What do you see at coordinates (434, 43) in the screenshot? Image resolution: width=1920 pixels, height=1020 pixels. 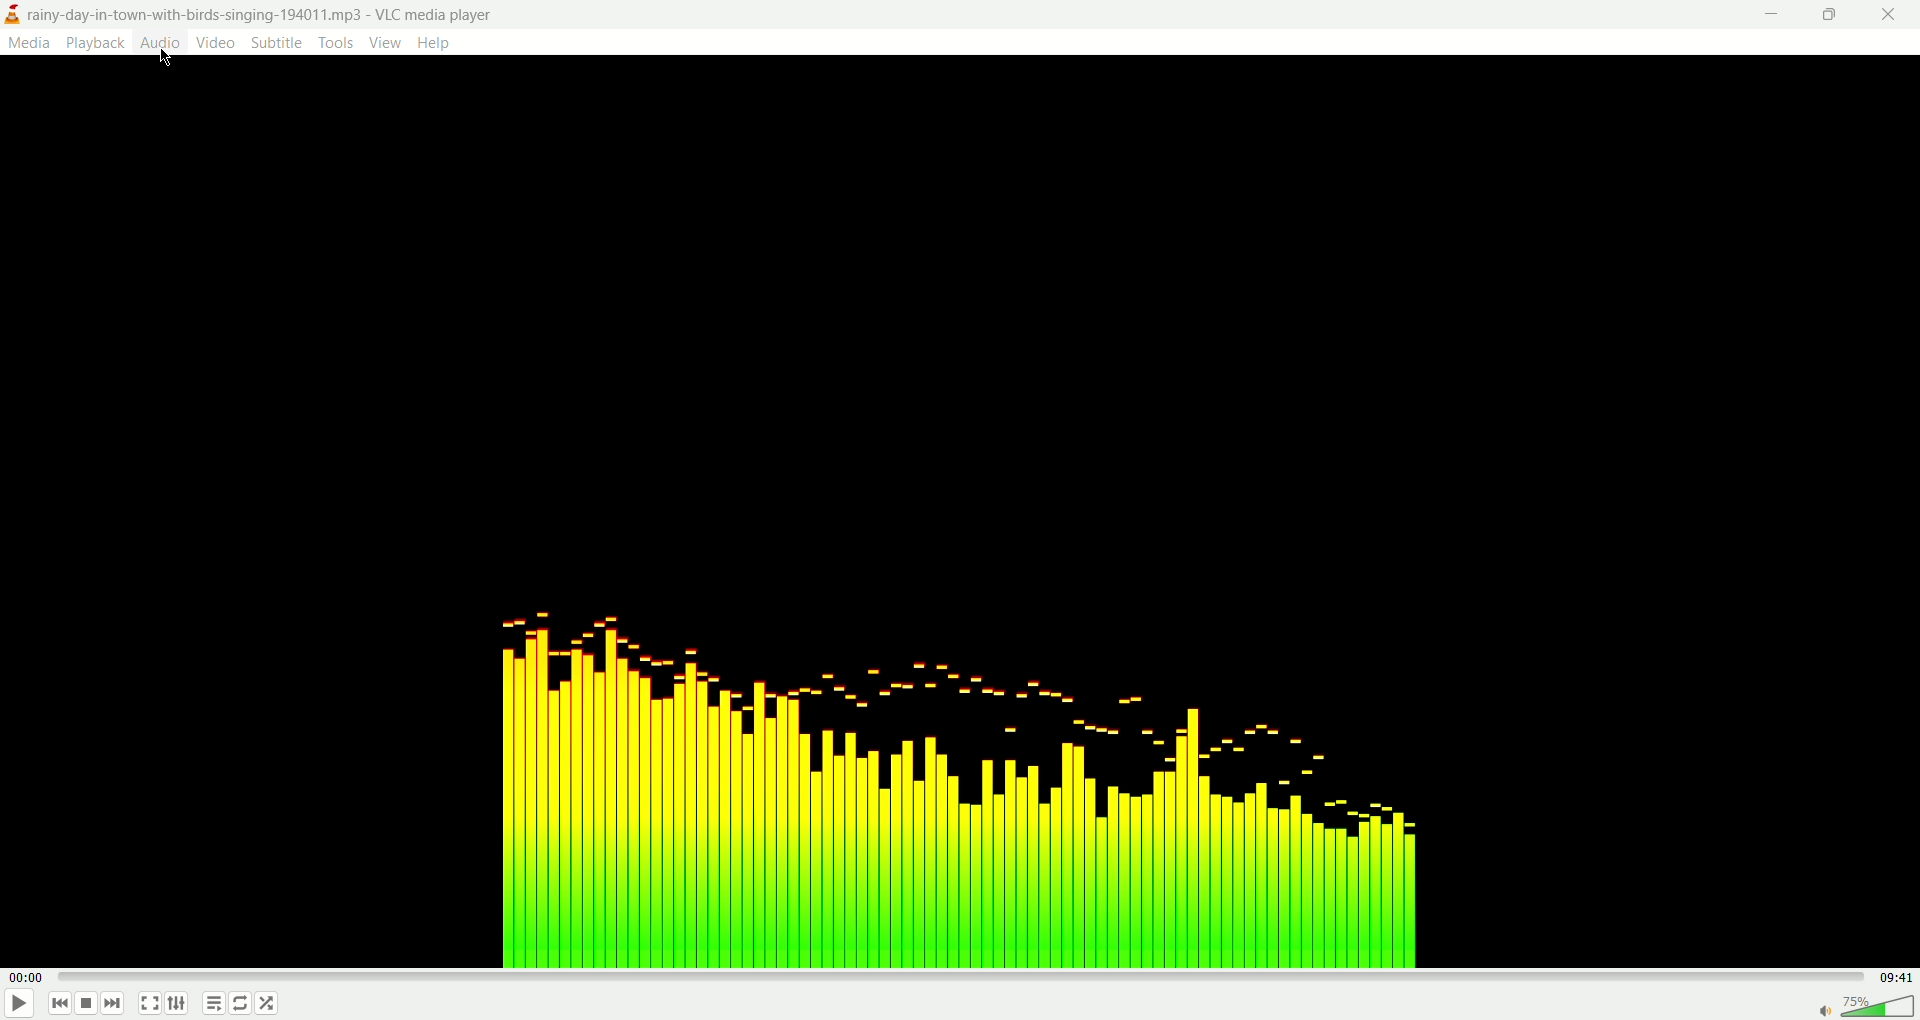 I see `help` at bounding box center [434, 43].